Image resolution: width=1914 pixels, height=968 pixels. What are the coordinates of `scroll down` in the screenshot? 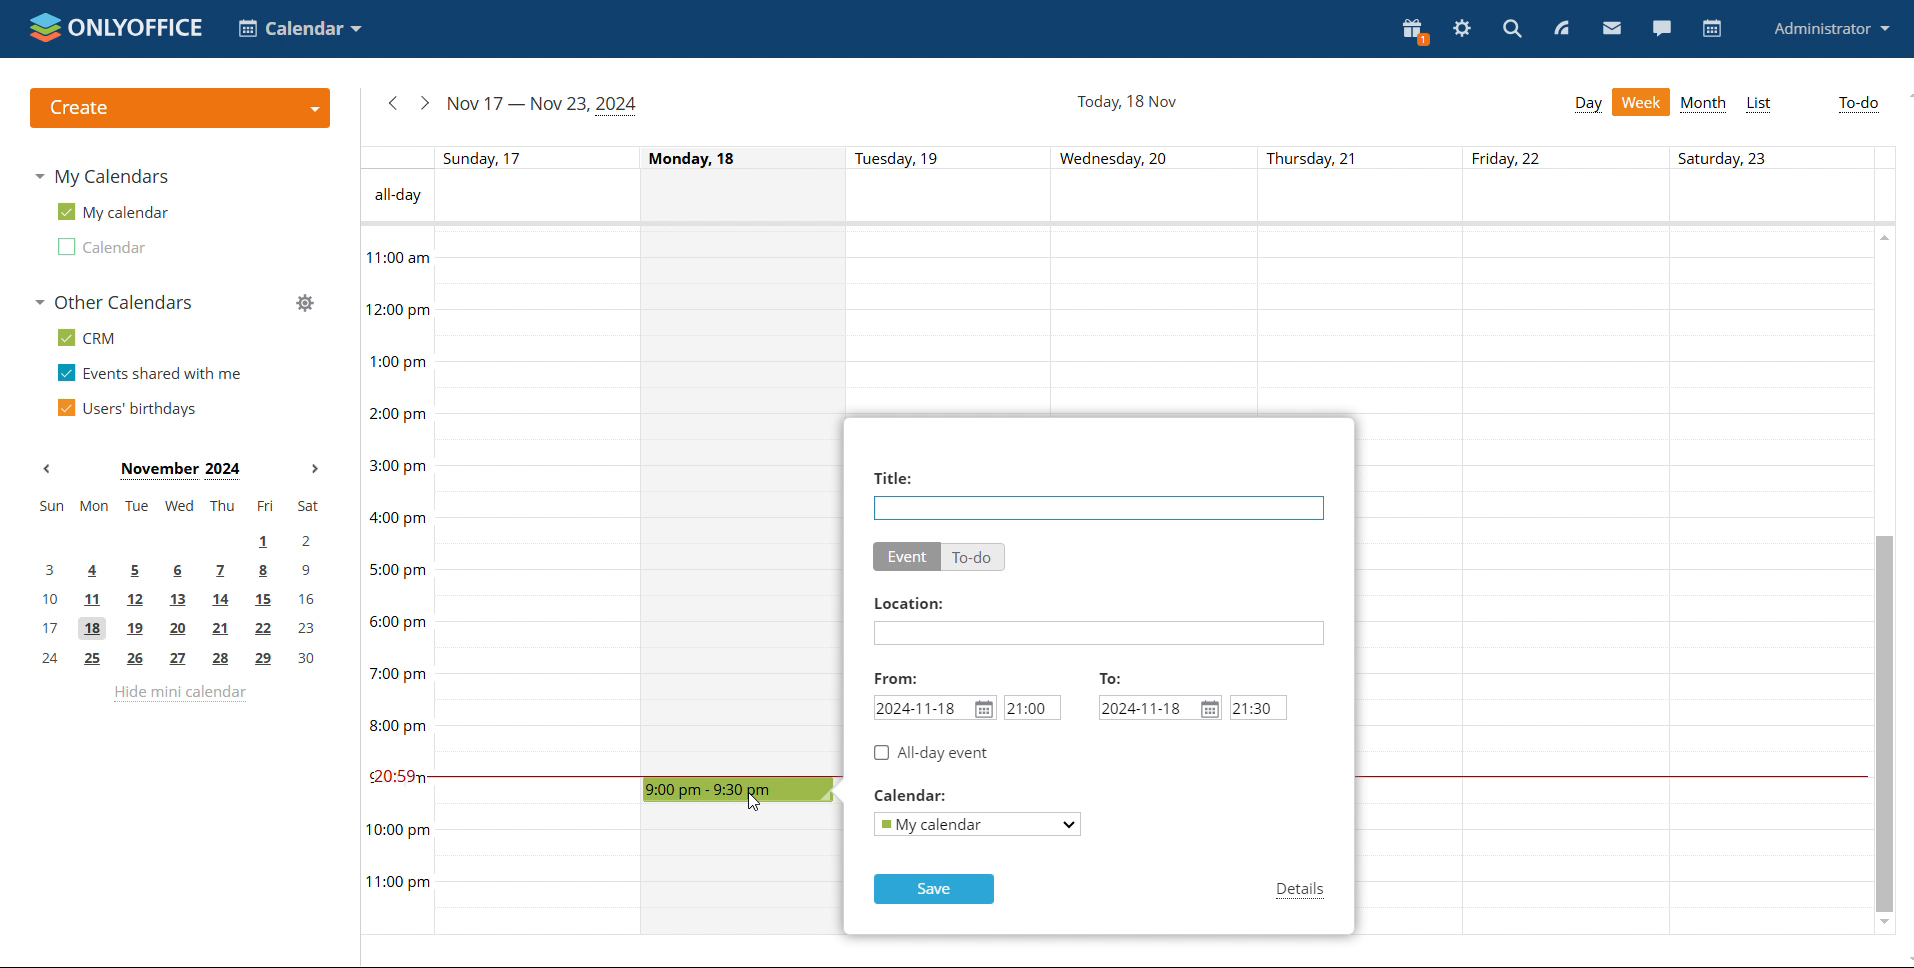 It's located at (1883, 923).